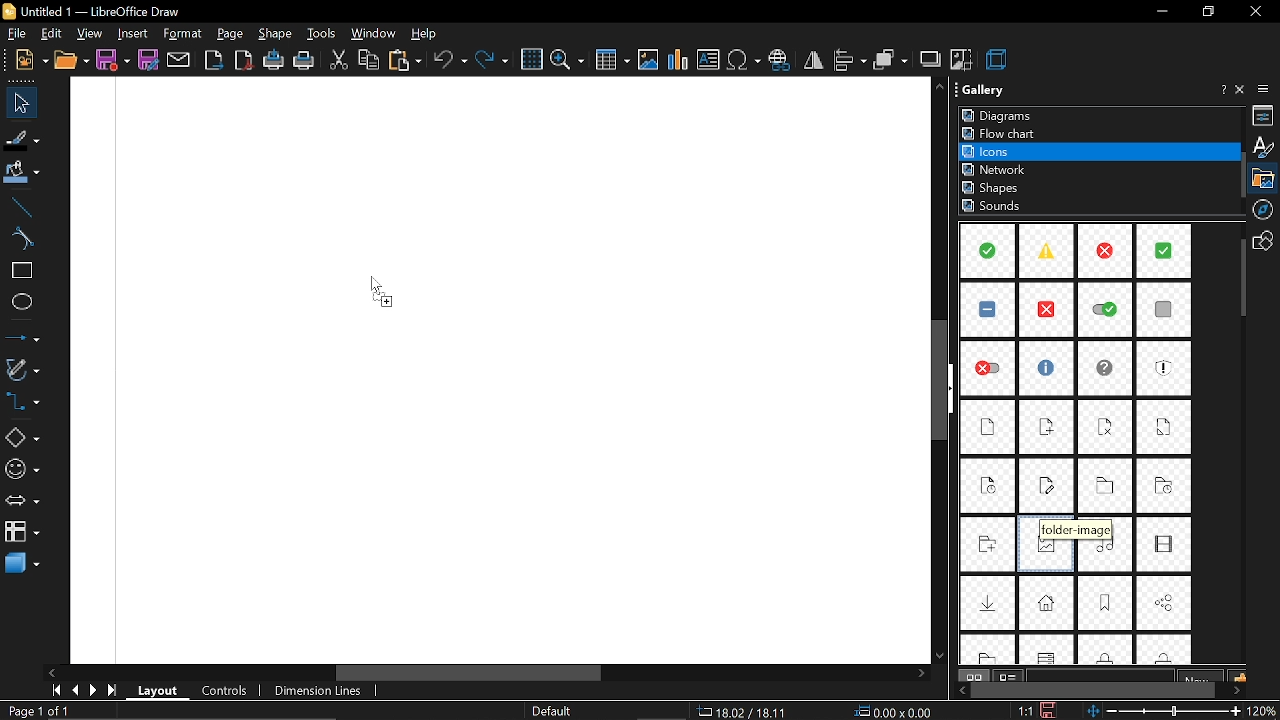 This screenshot has width=1280, height=720. Describe the element at coordinates (41, 711) in the screenshot. I see `Page 1 of 1` at that location.